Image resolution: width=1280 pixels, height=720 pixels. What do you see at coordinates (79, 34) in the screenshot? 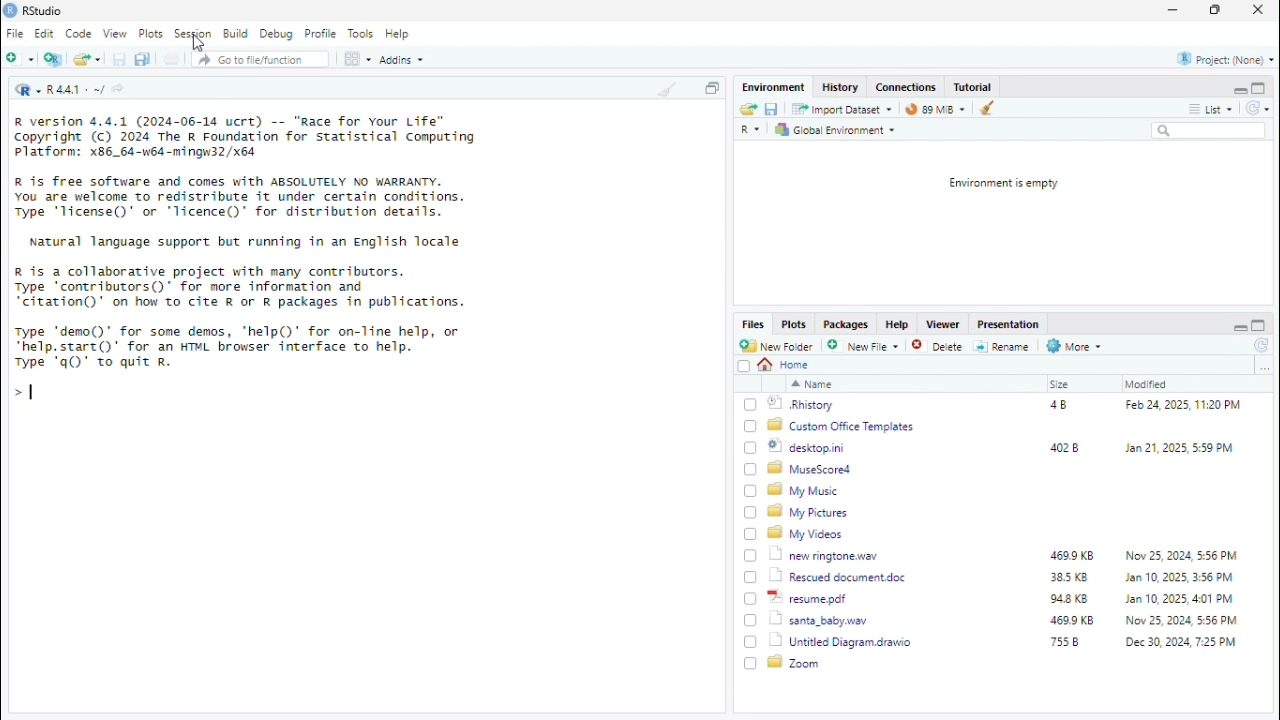
I see `Code` at bounding box center [79, 34].